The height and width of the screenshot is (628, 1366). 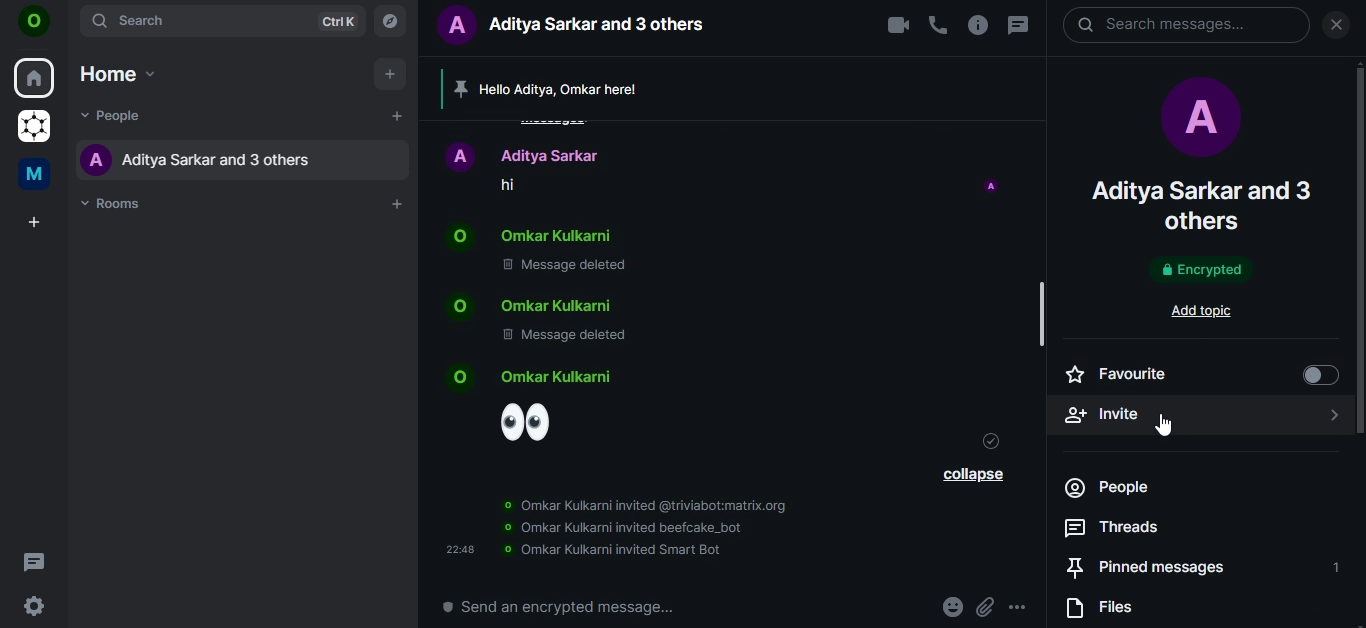 I want to click on room options, so click(x=980, y=26).